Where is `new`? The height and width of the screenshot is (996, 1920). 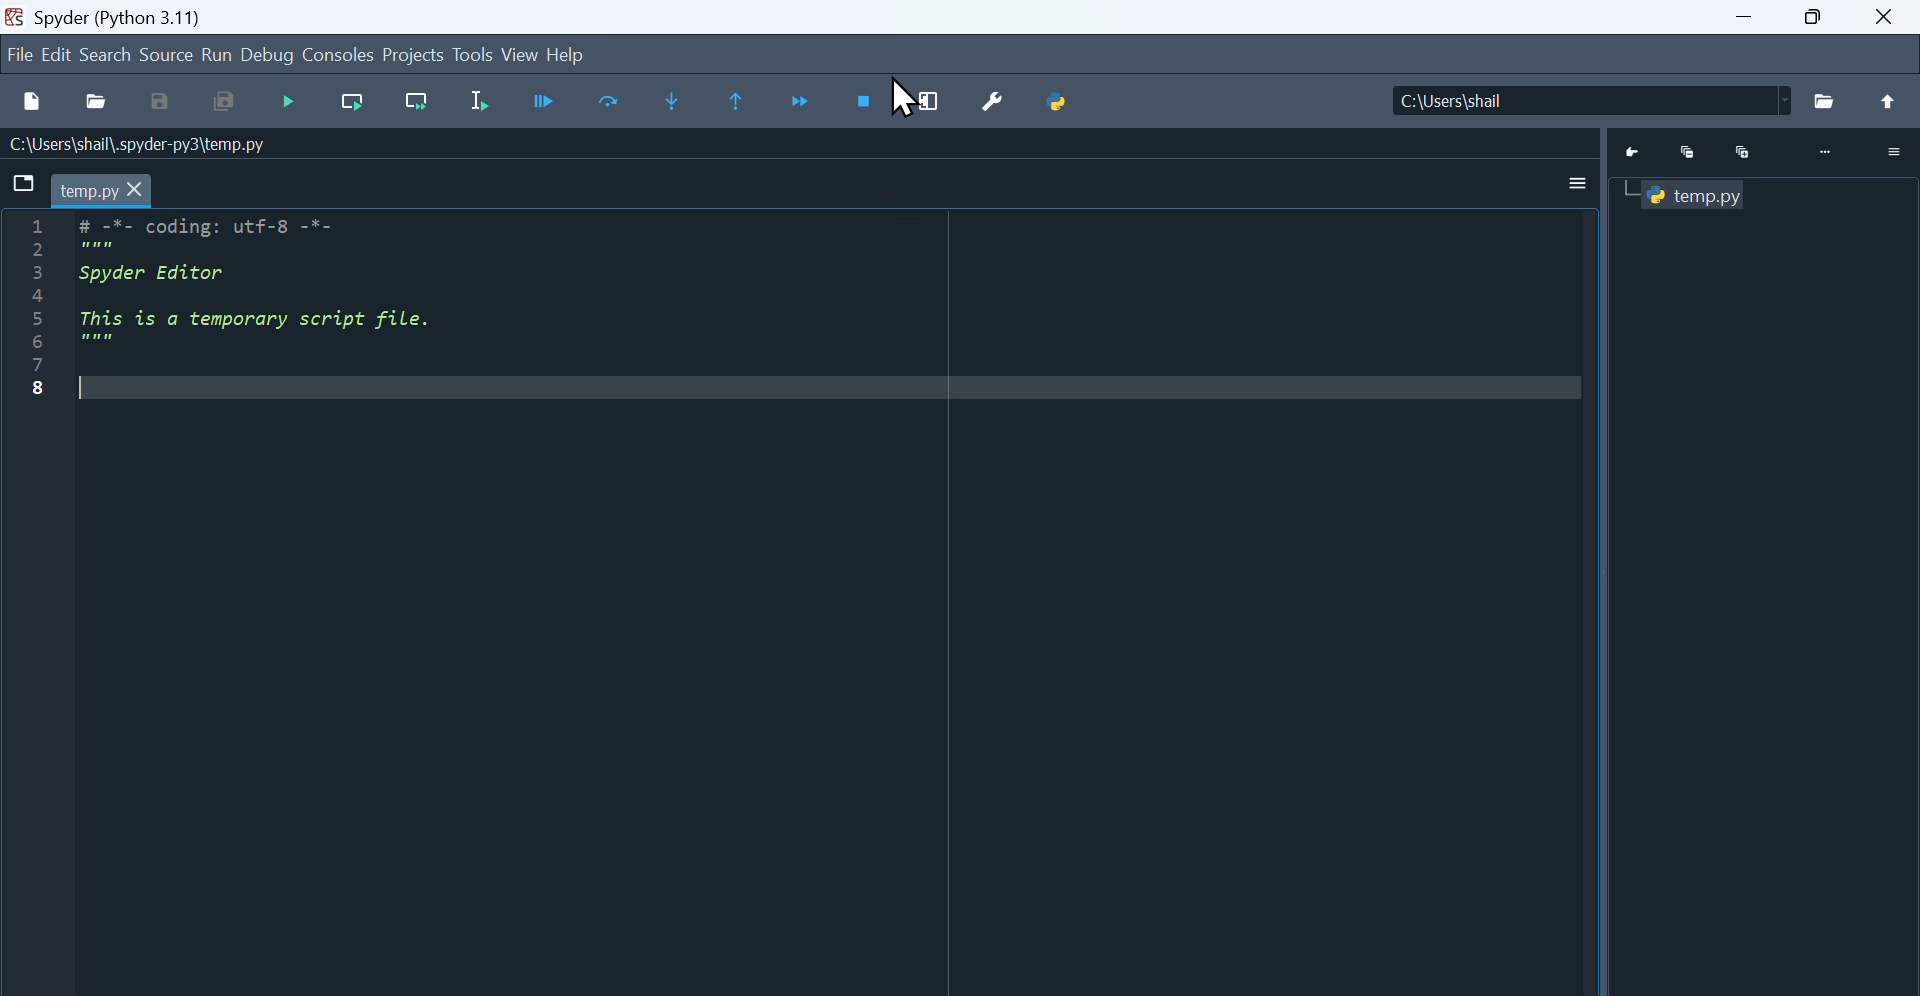
new is located at coordinates (25, 100).